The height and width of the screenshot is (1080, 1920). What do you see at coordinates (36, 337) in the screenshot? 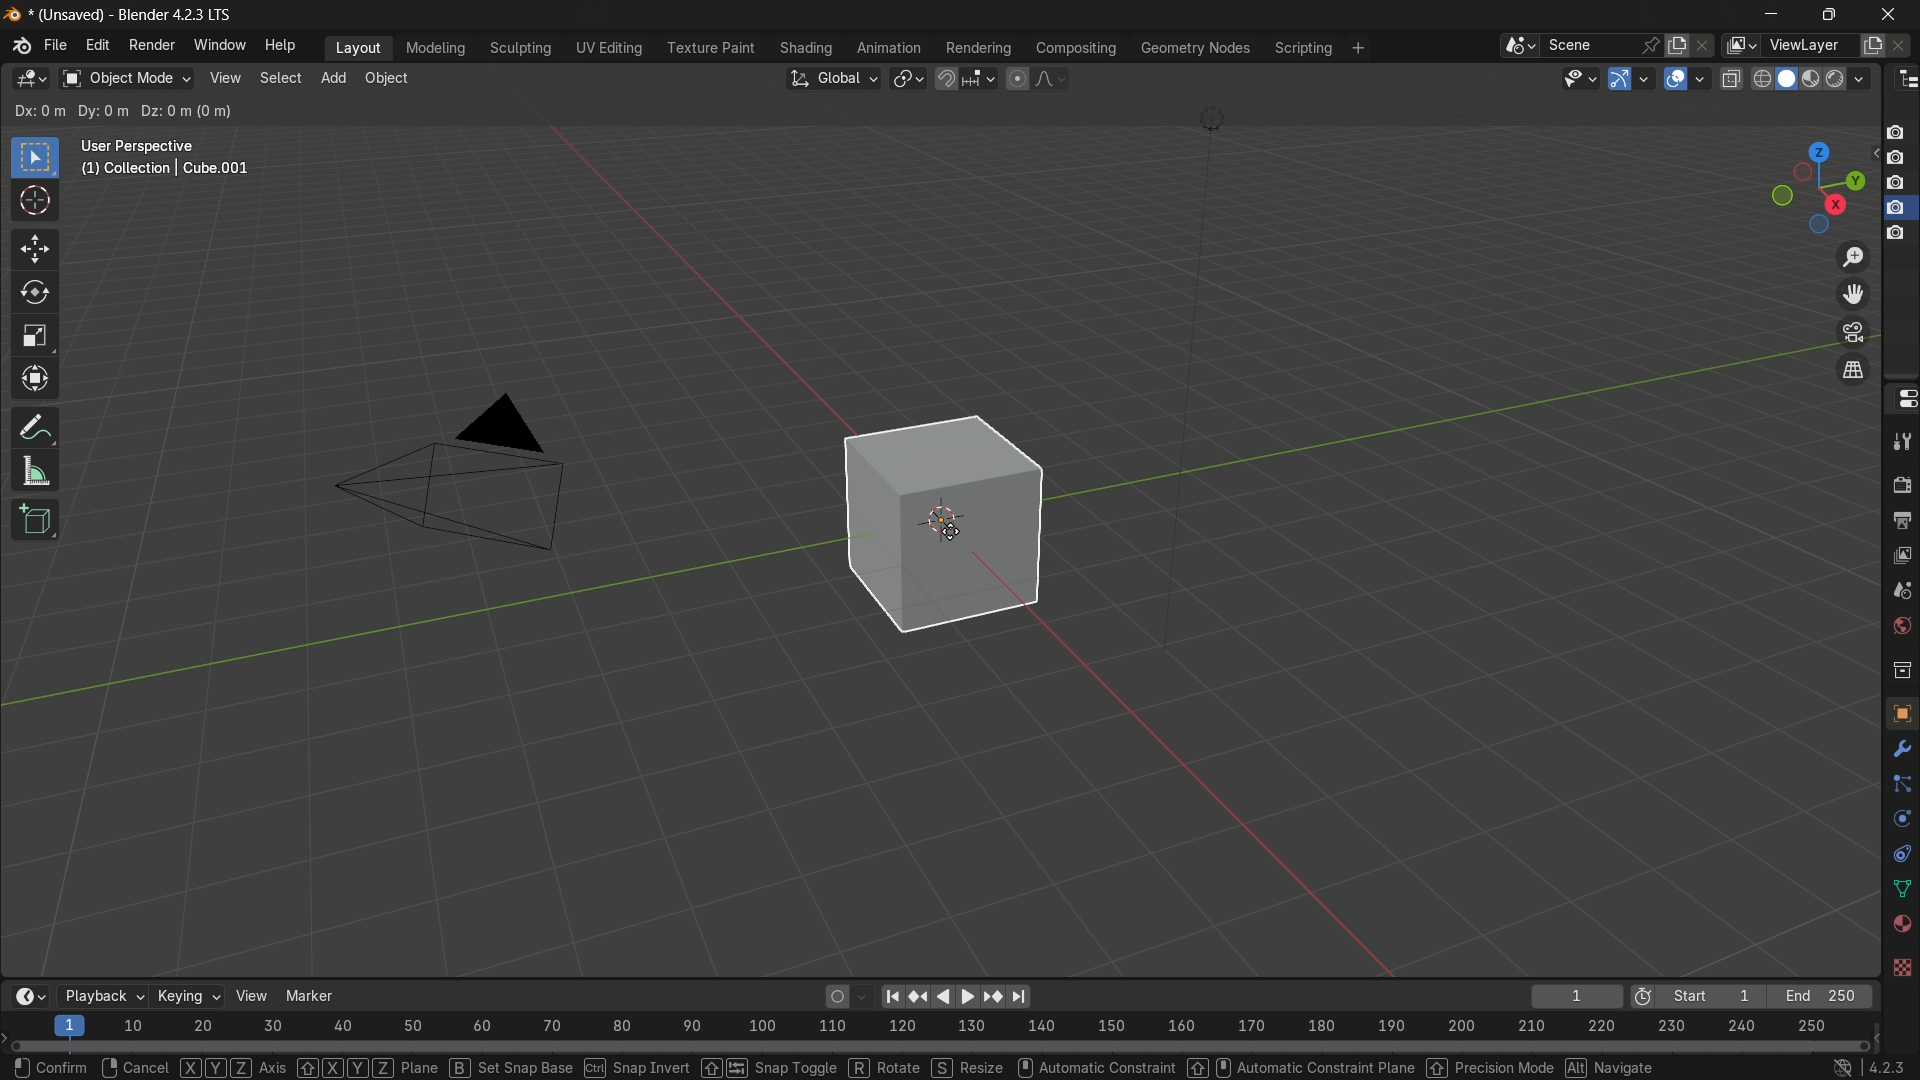
I see `scale` at bounding box center [36, 337].